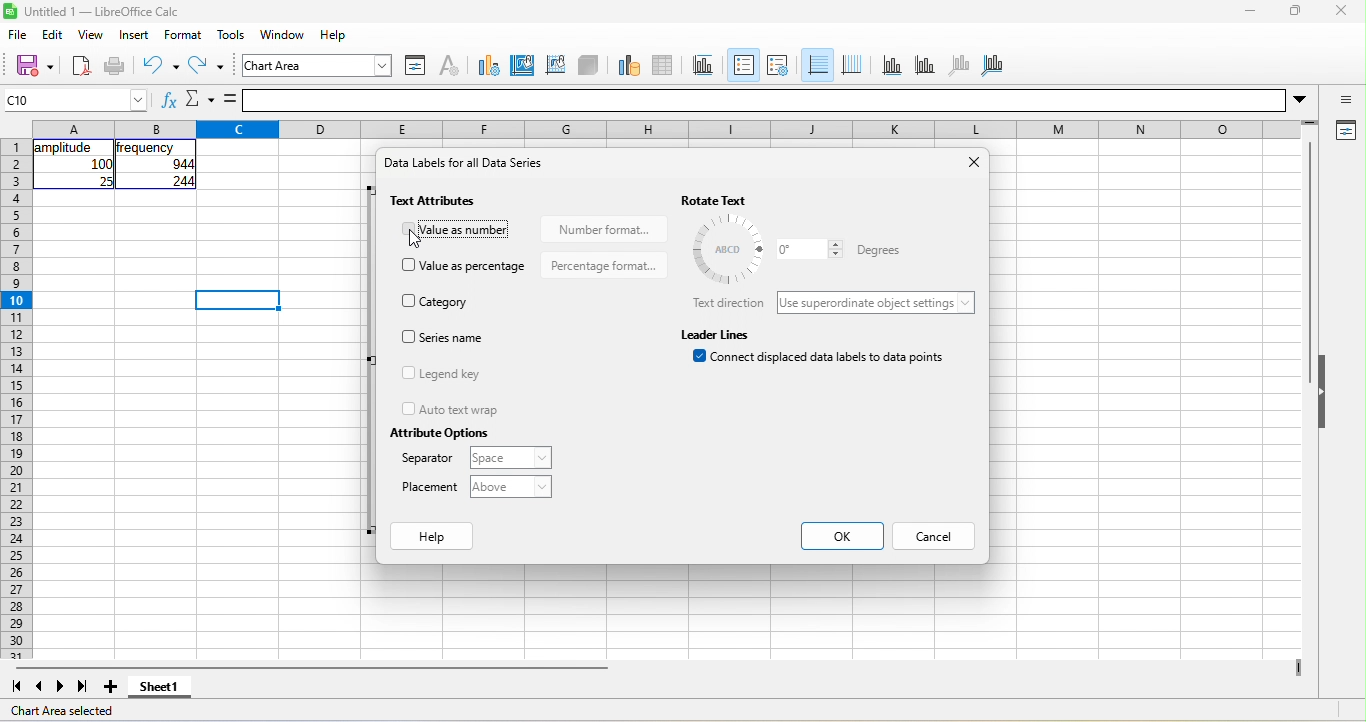 This screenshot has height=722, width=1366. I want to click on function wizard, so click(167, 103).